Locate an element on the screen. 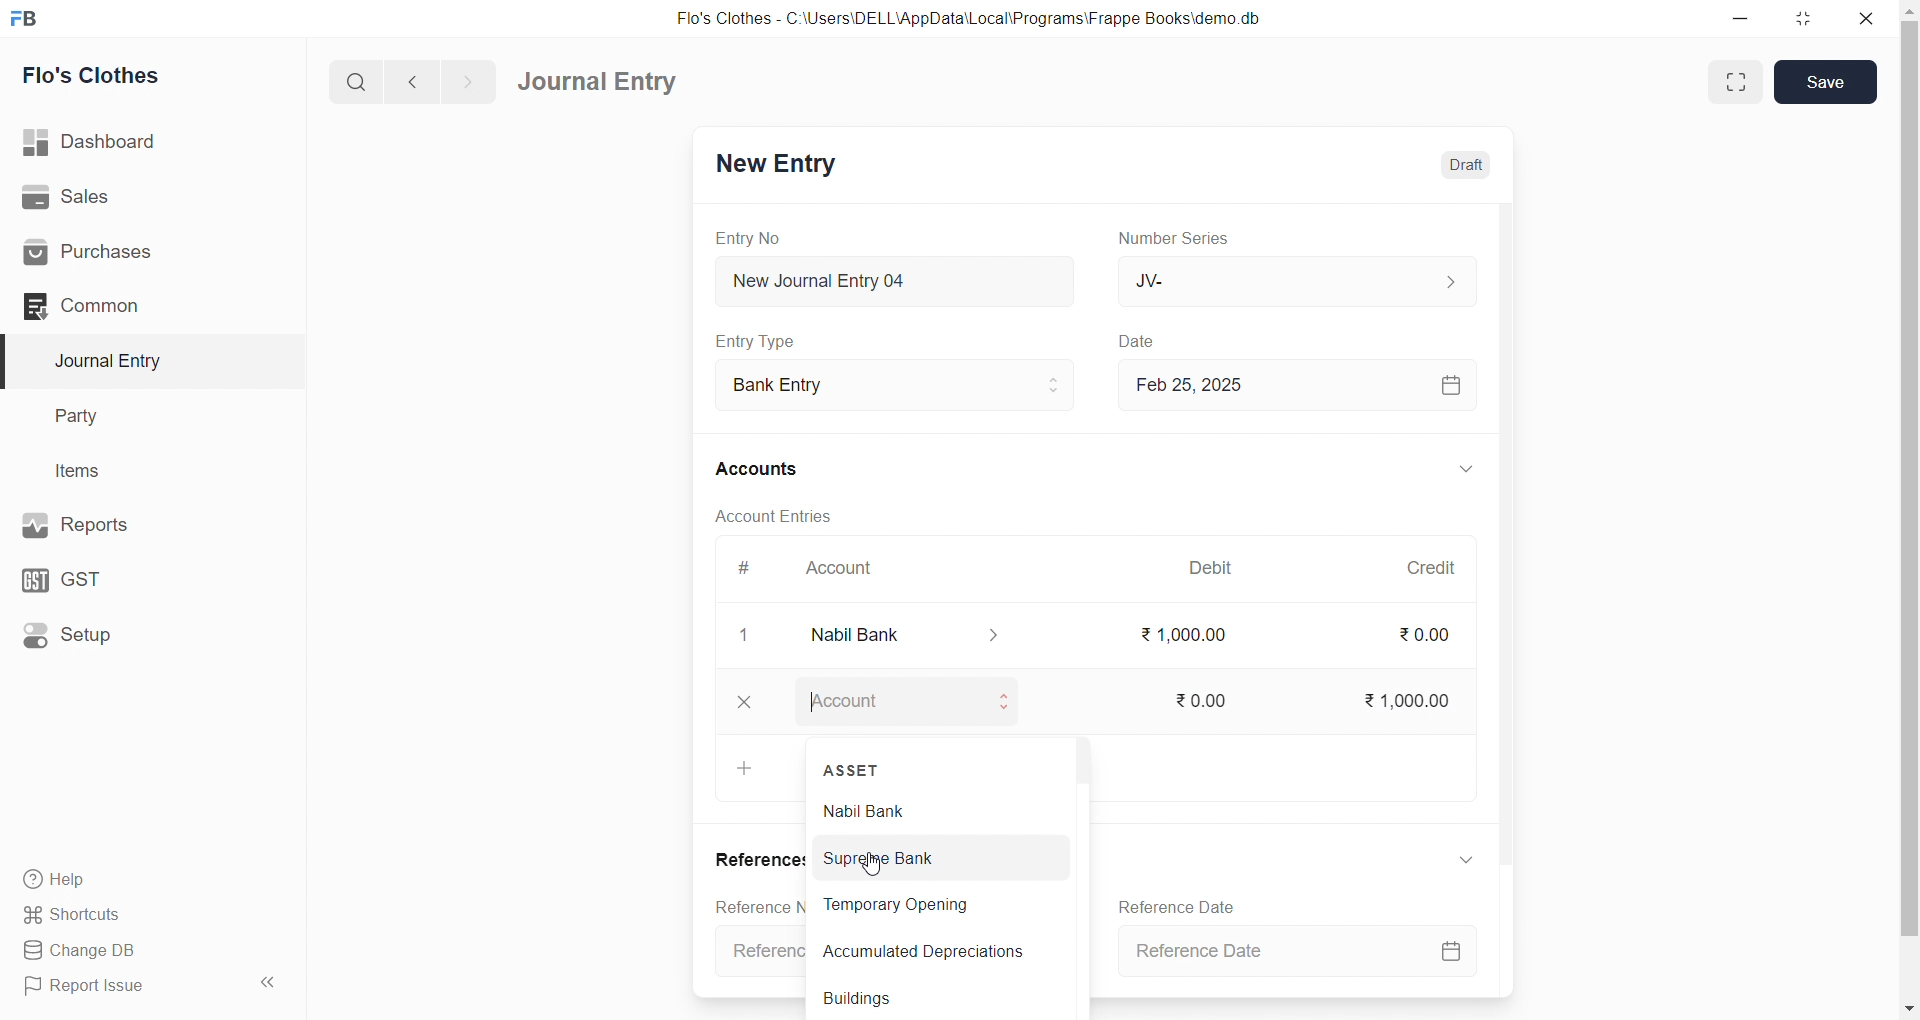 This screenshot has height=1020, width=1920. Supreme Bank is located at coordinates (930, 859).